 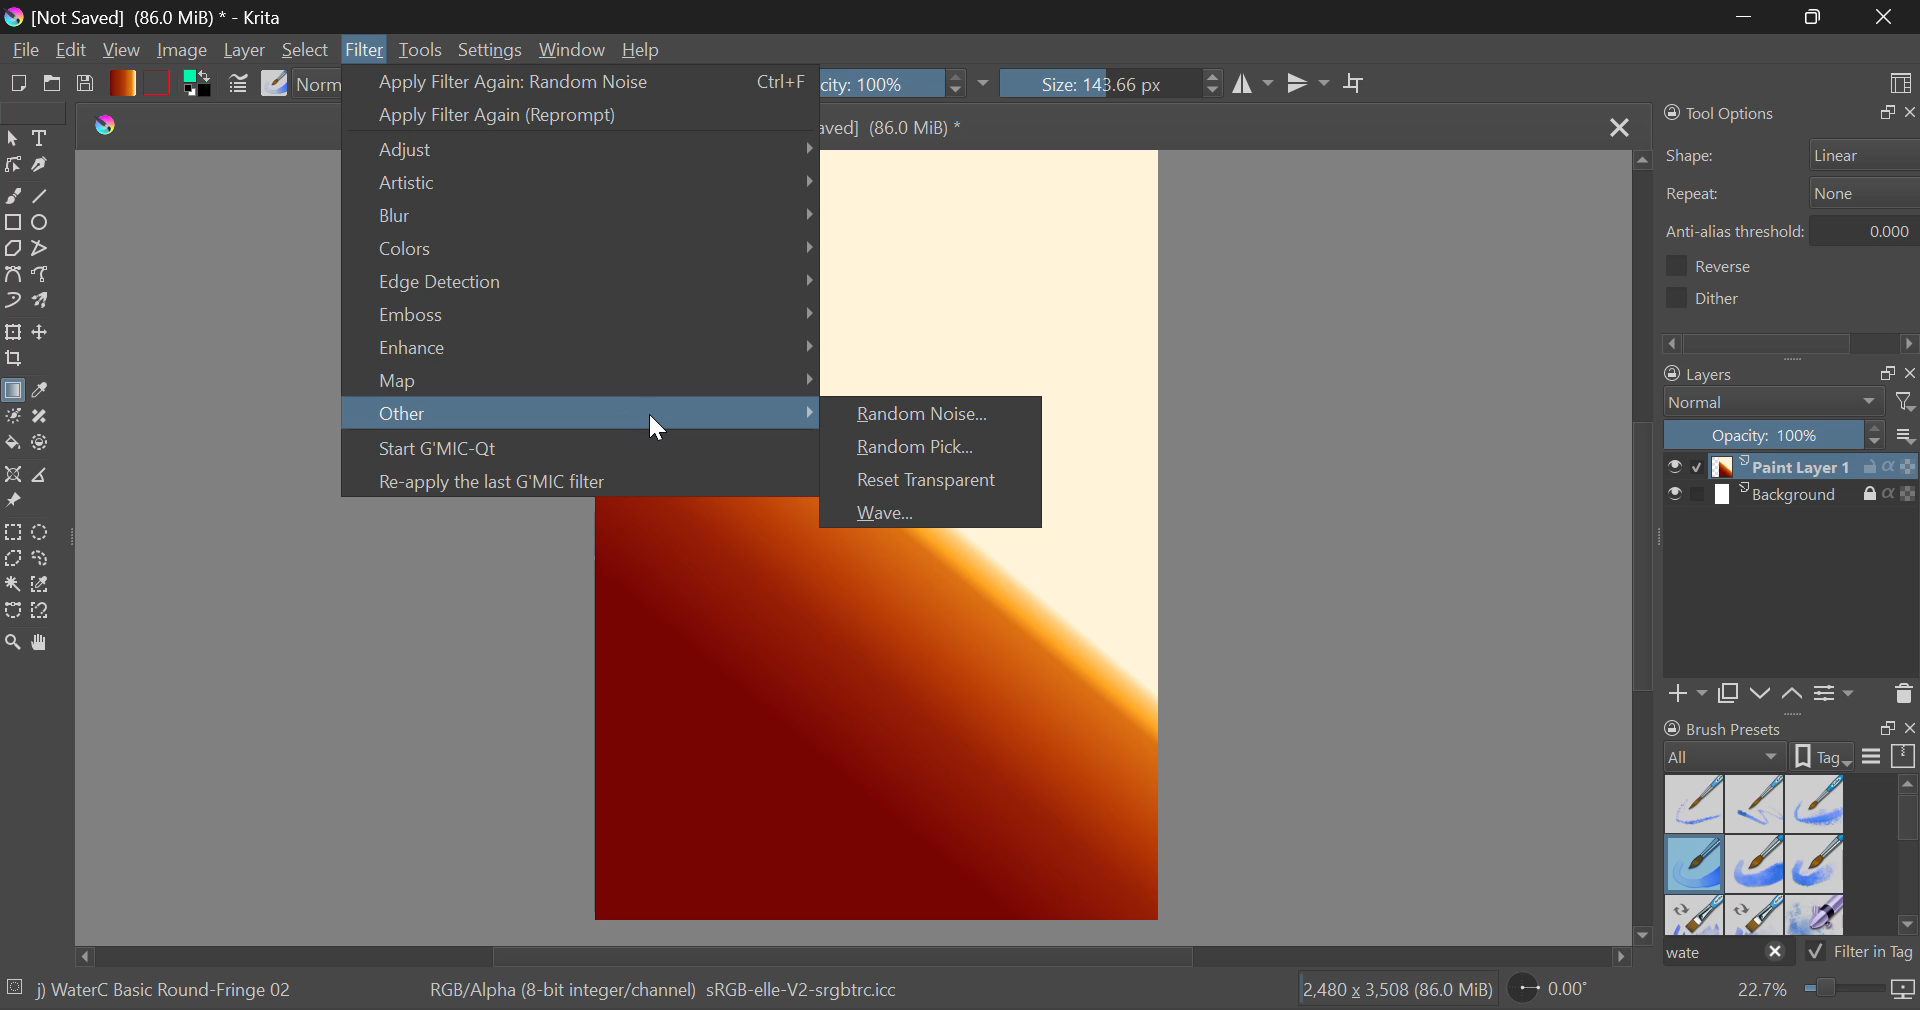 What do you see at coordinates (1711, 297) in the screenshot?
I see `dither` at bounding box center [1711, 297].